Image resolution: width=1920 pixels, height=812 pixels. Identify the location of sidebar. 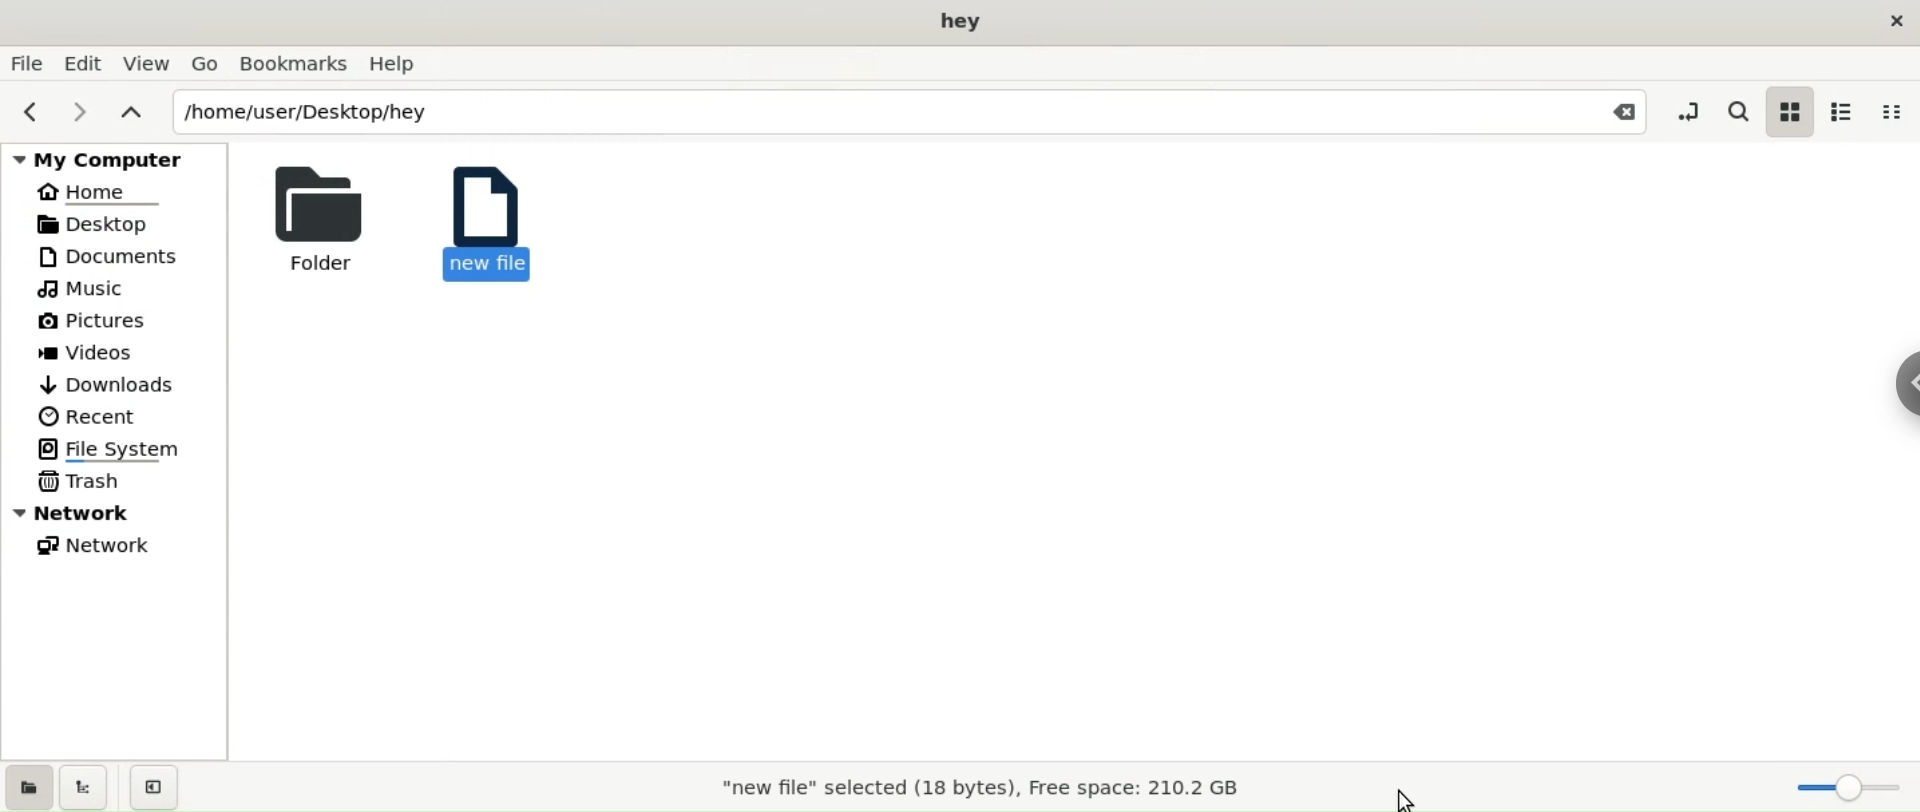
(1902, 379).